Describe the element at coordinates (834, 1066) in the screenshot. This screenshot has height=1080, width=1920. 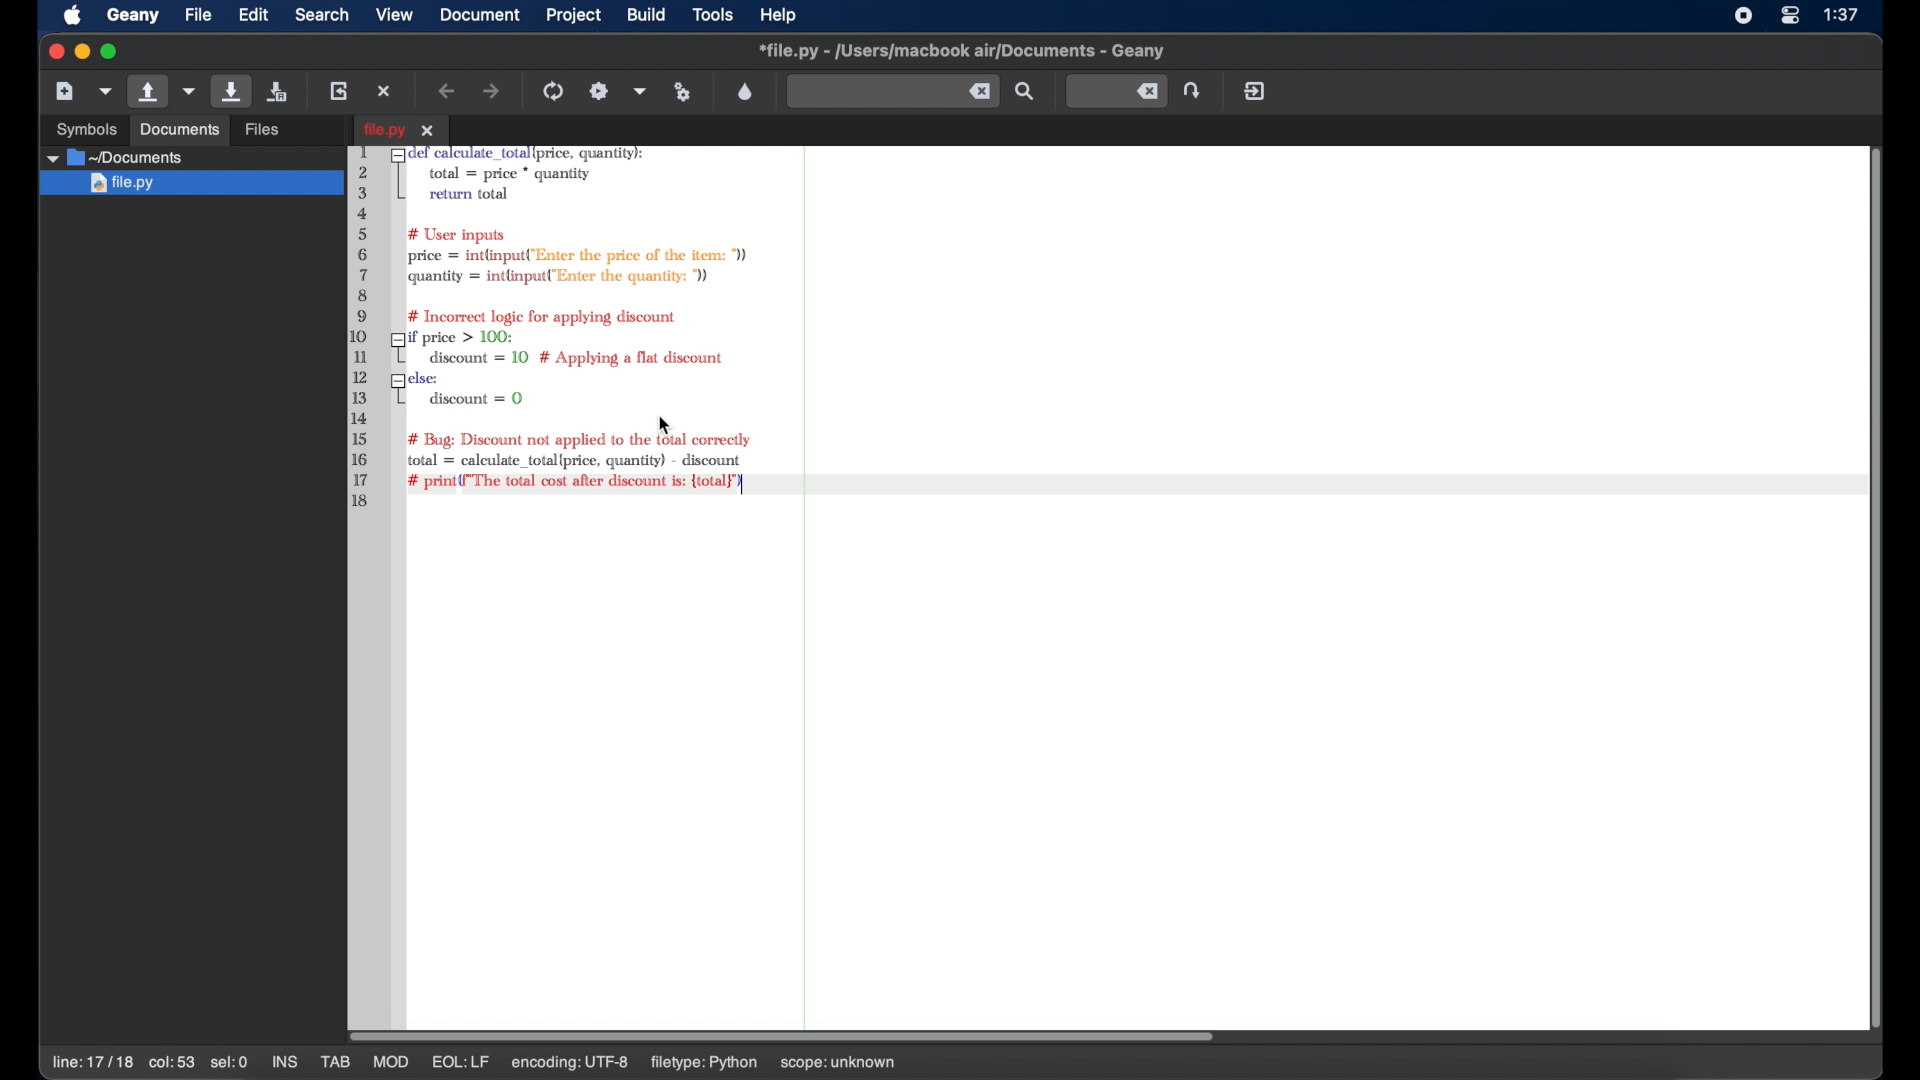
I see `scope: unknown` at that location.